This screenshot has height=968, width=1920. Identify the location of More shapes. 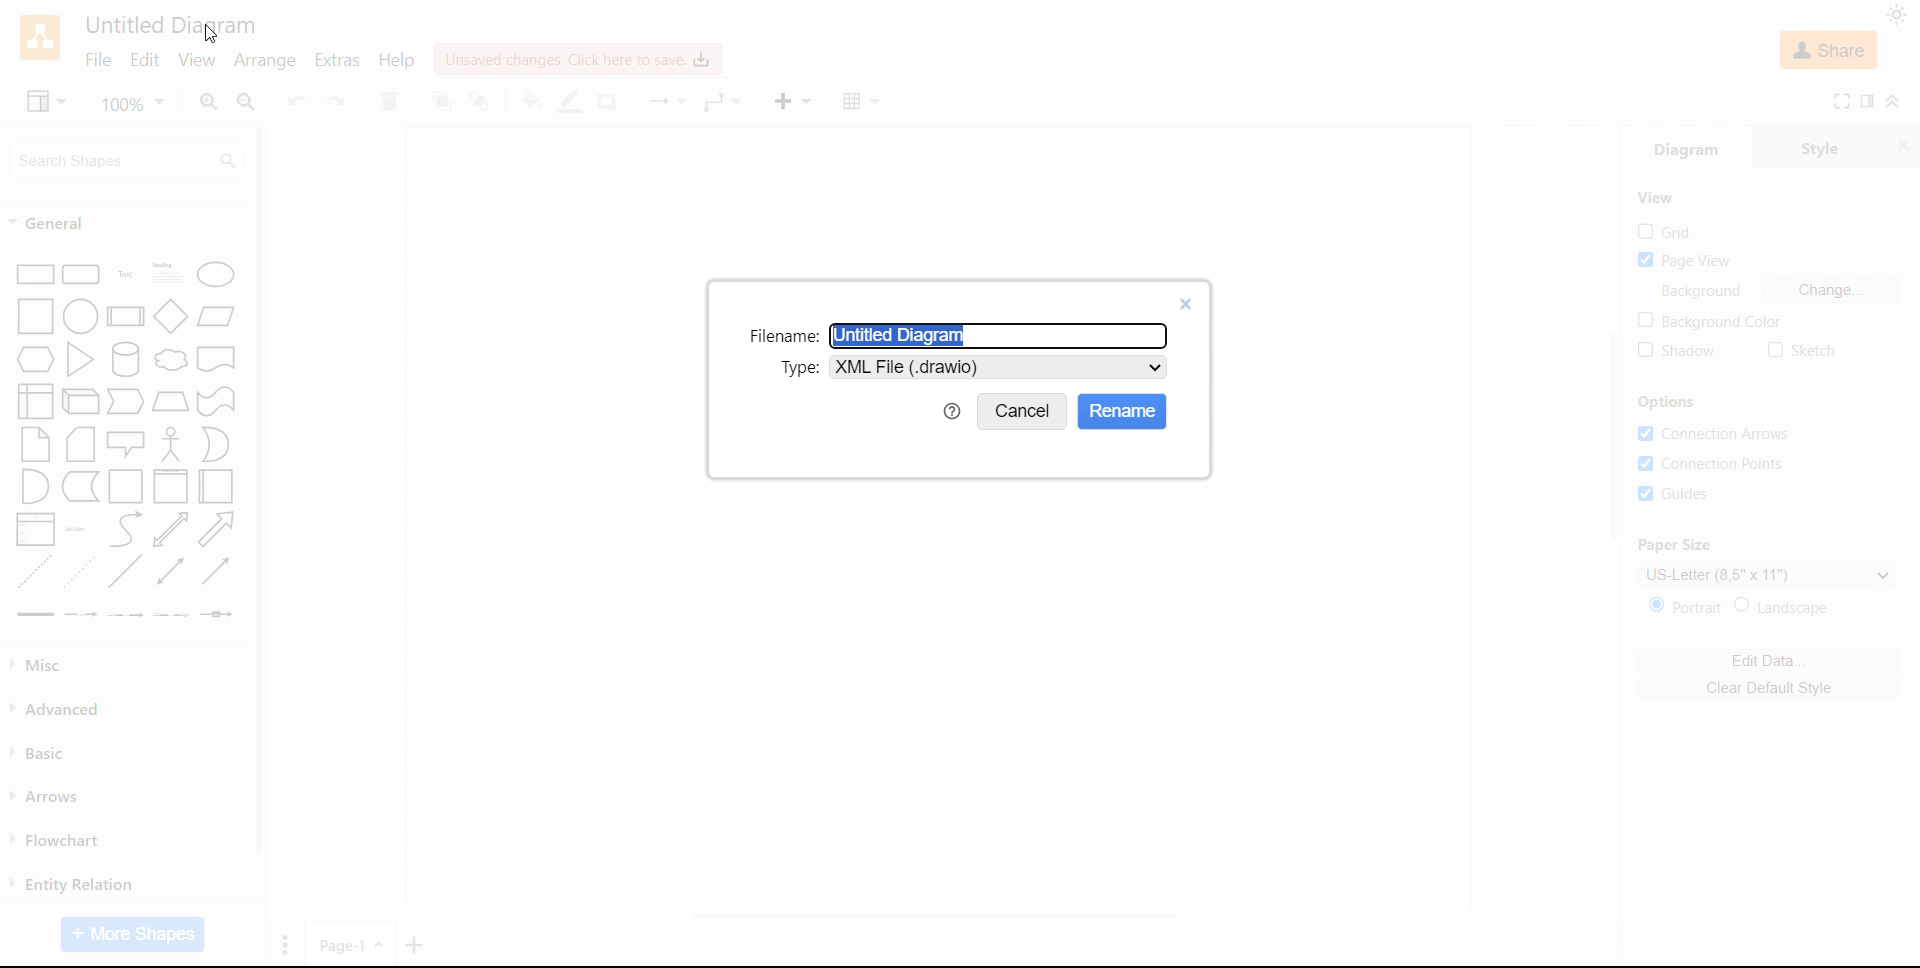
(132, 935).